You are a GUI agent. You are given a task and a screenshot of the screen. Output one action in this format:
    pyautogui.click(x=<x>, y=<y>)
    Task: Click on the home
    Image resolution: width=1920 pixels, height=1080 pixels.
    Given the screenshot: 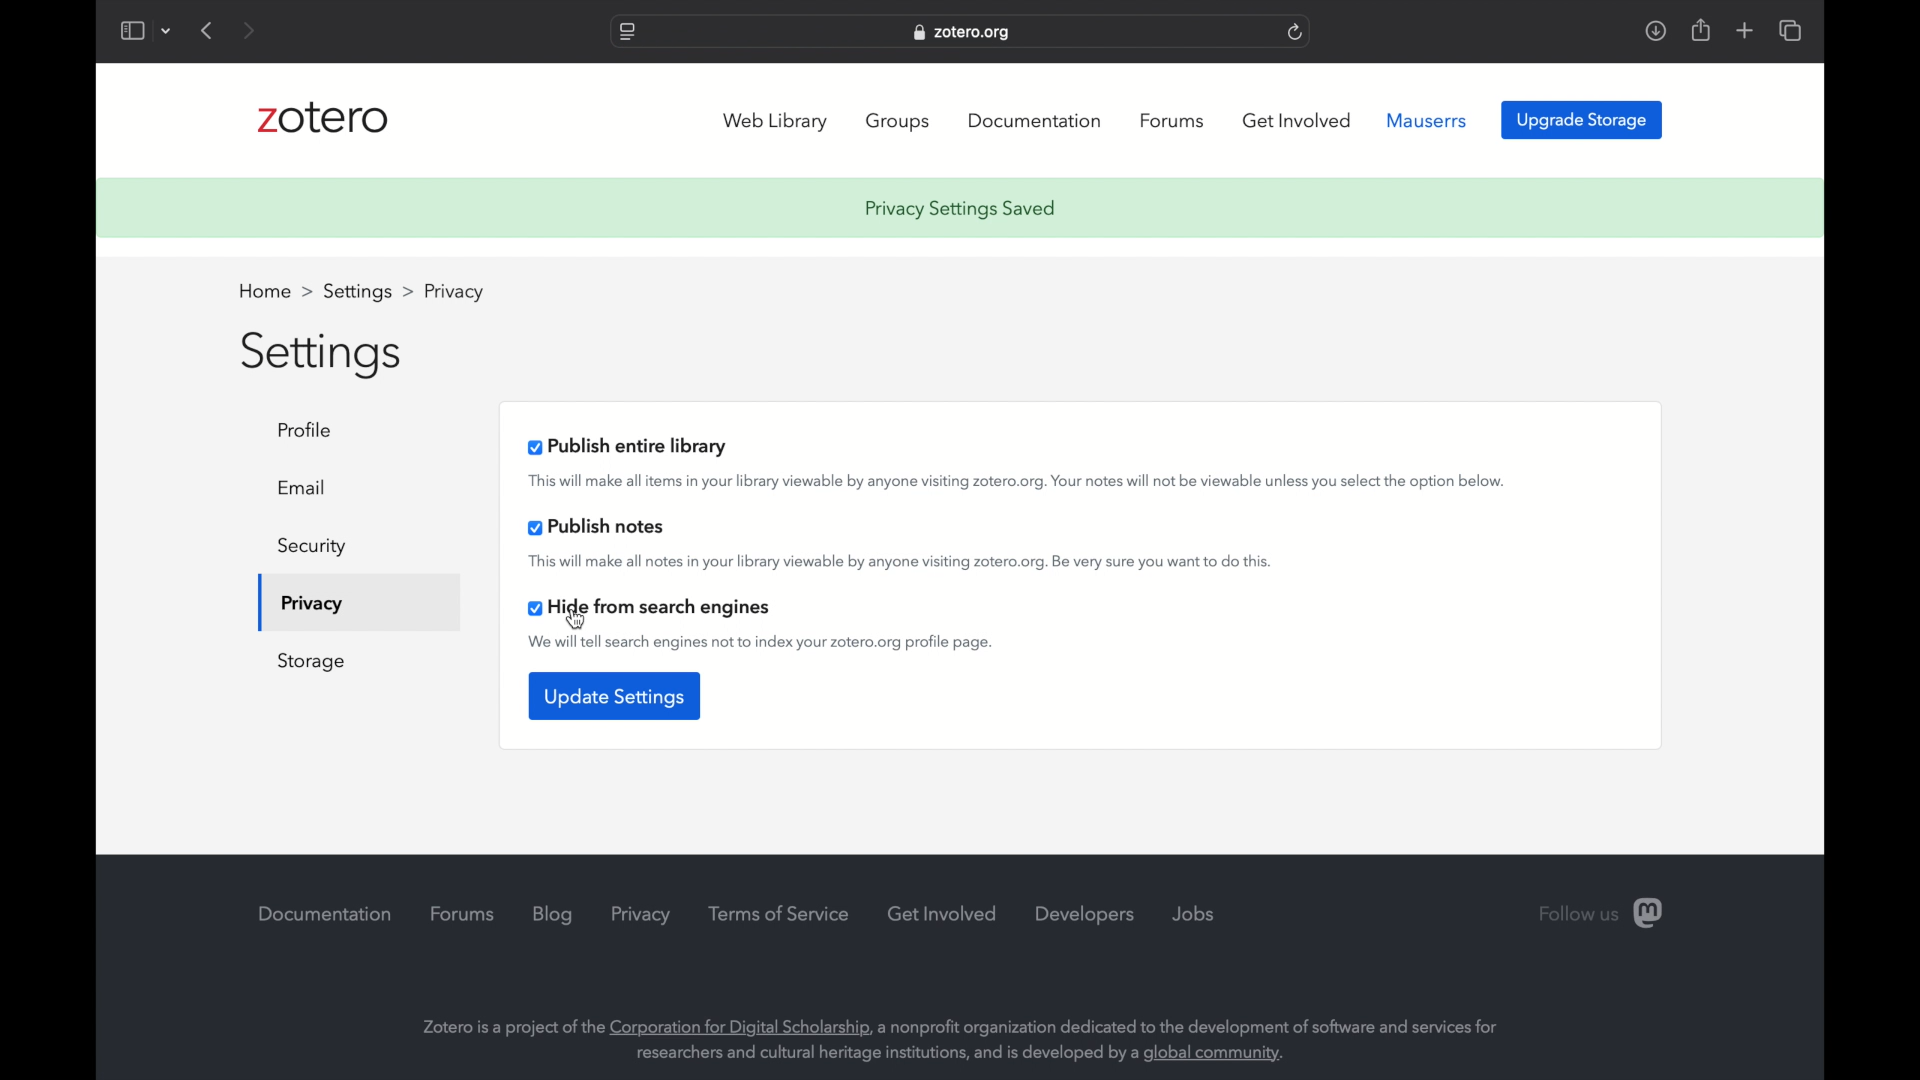 What is the action you would take?
    pyautogui.click(x=274, y=291)
    